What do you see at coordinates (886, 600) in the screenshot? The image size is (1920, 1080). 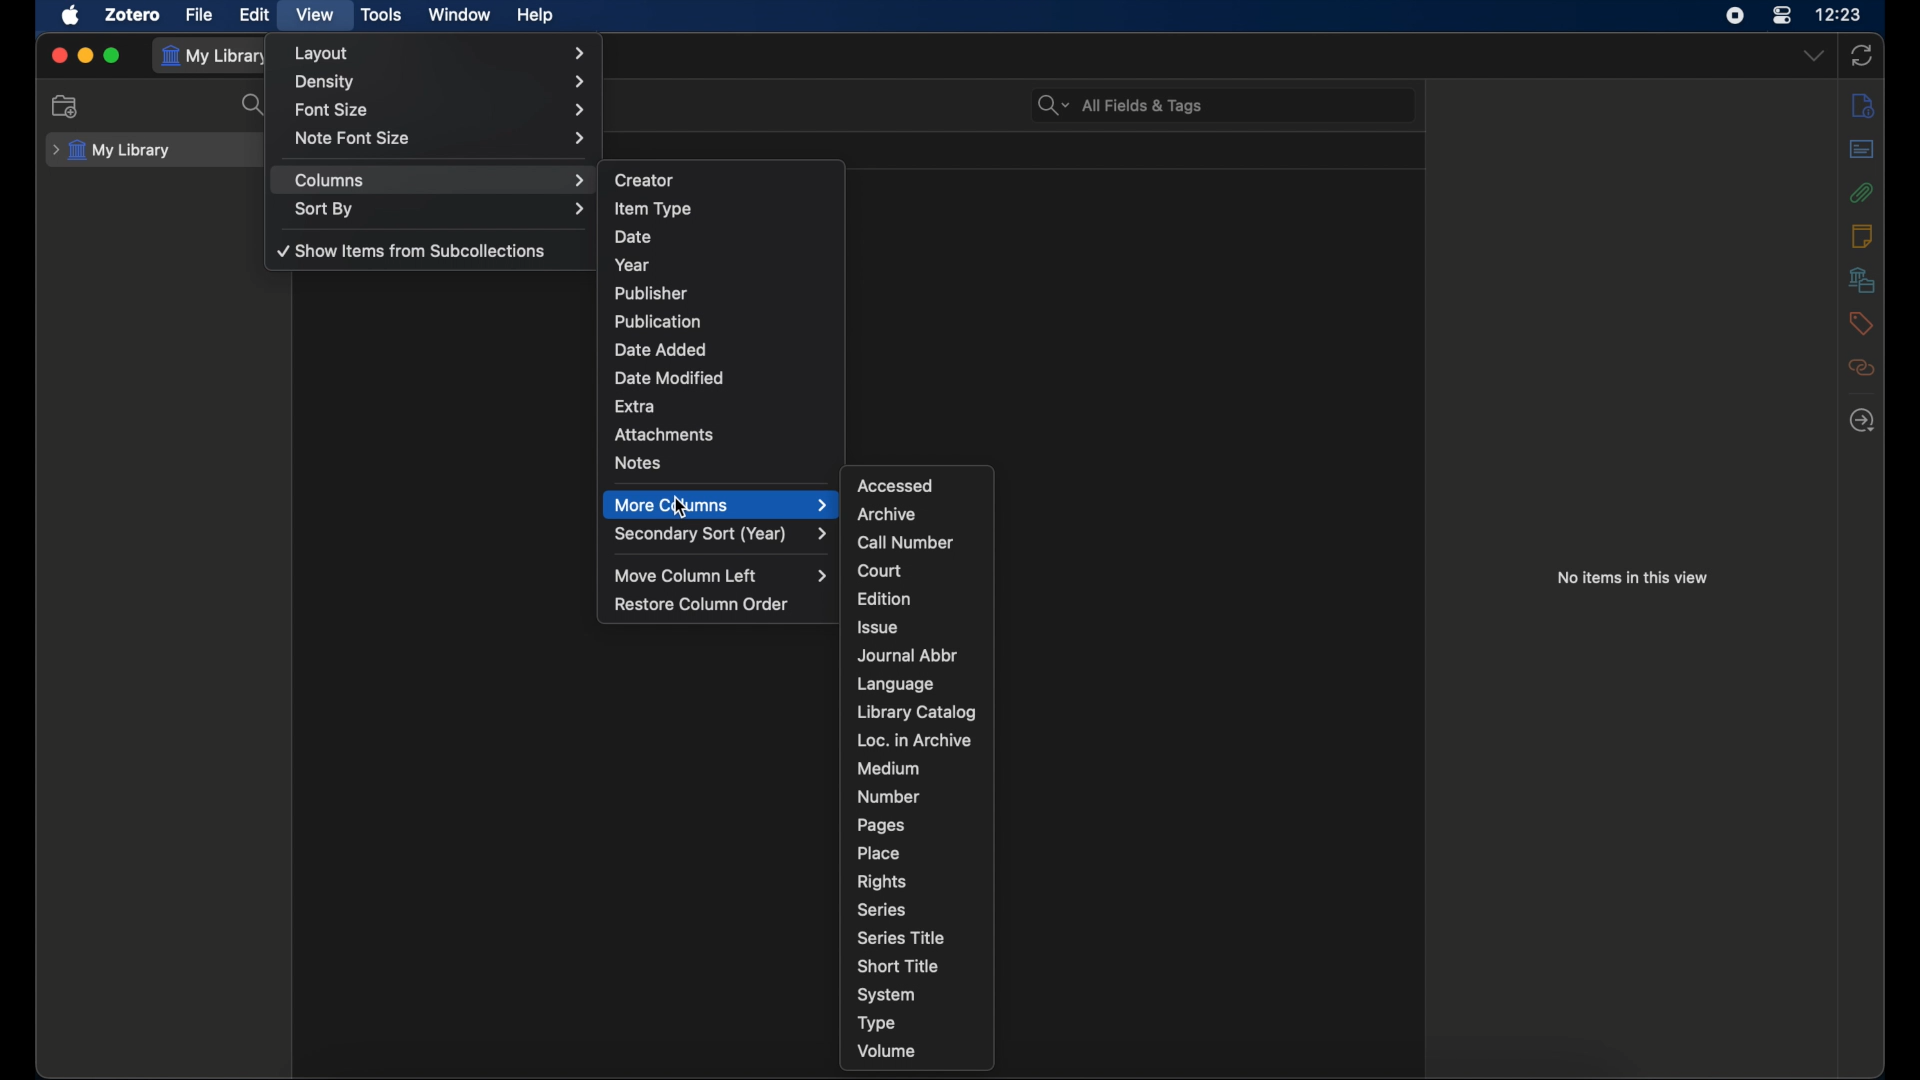 I see `edition` at bounding box center [886, 600].